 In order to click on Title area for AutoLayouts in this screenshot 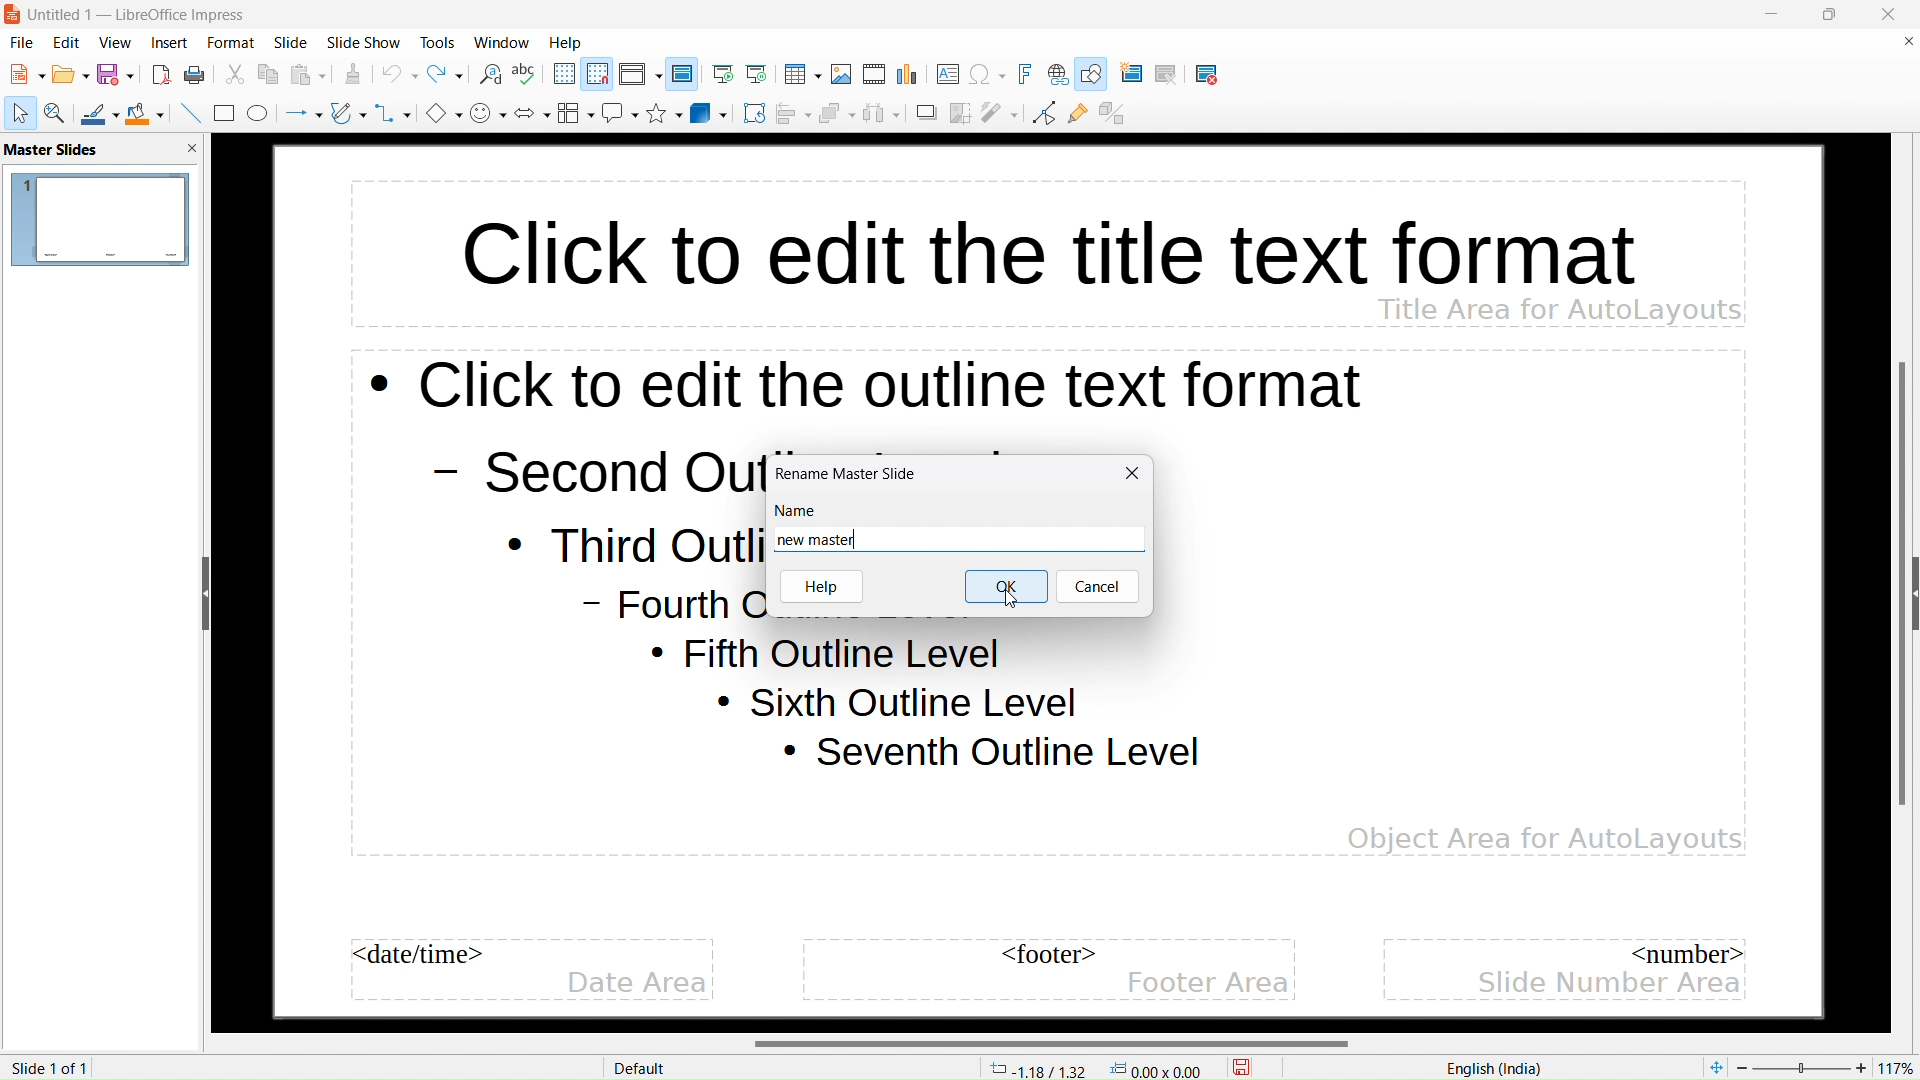, I will do `click(1559, 309)`.